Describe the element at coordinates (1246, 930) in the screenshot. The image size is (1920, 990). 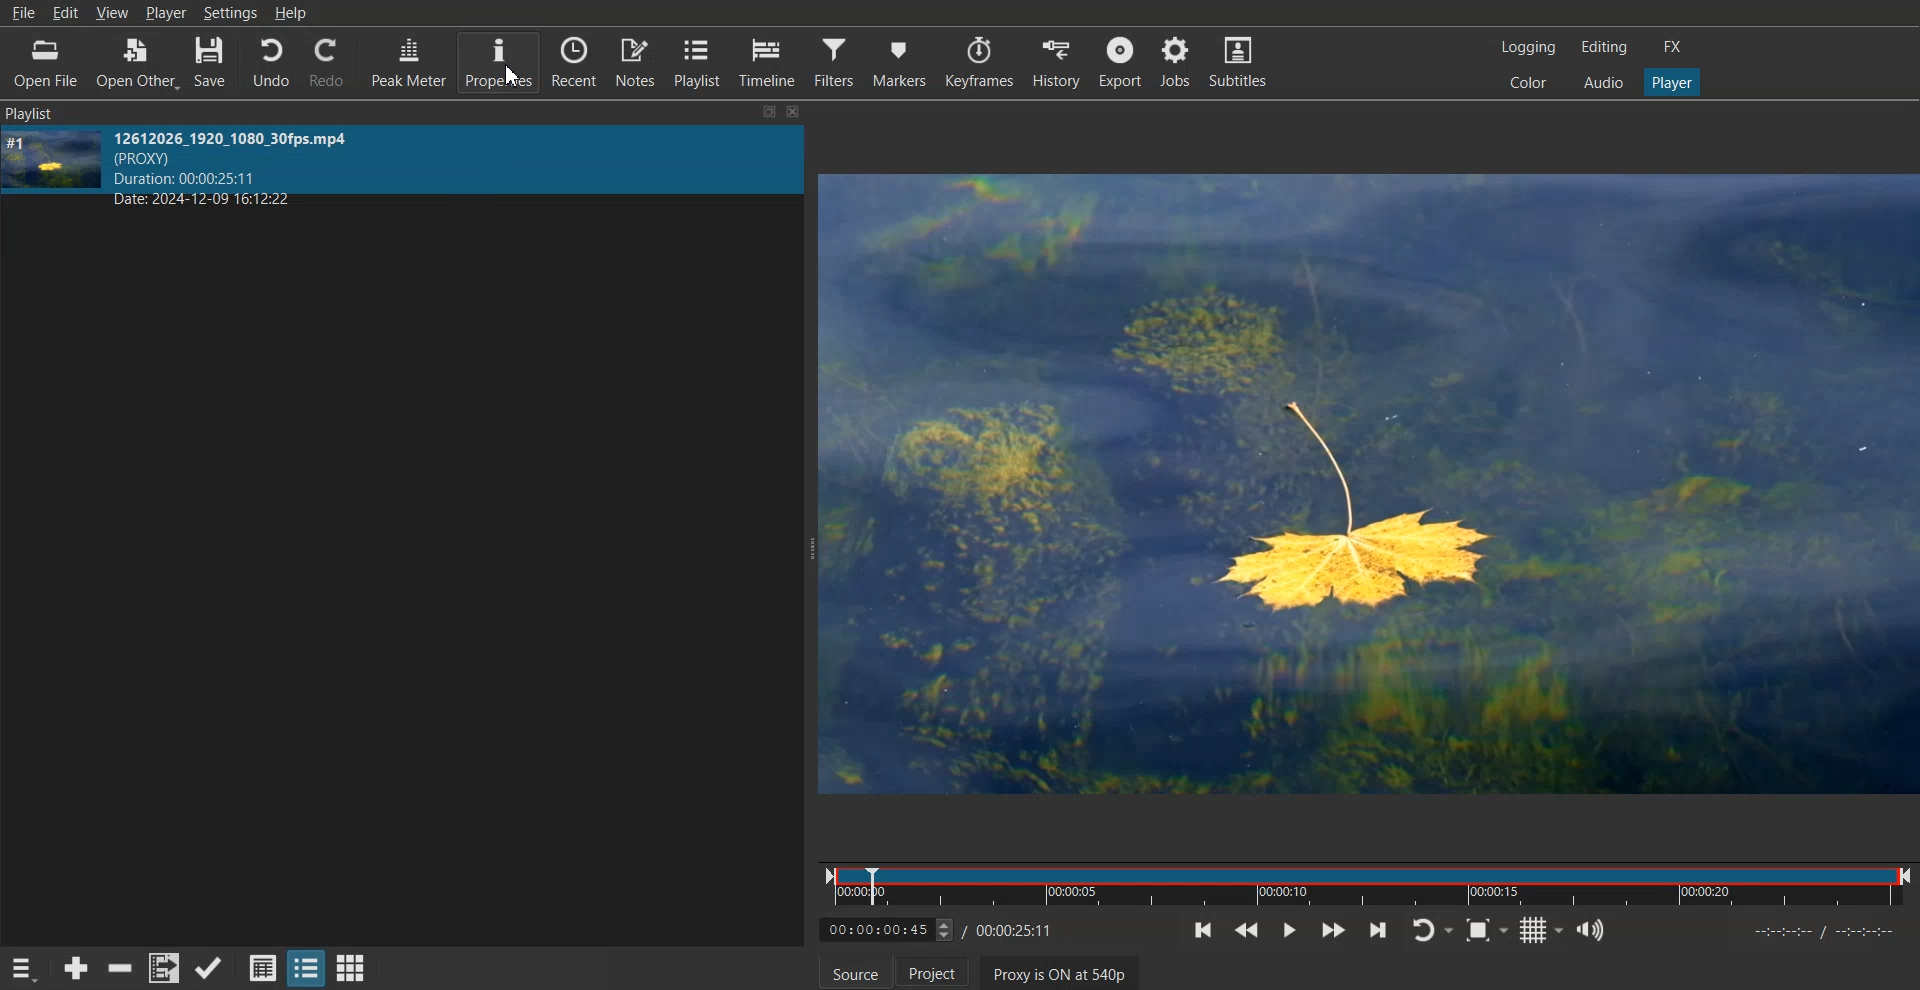
I see `Play Backward` at that location.